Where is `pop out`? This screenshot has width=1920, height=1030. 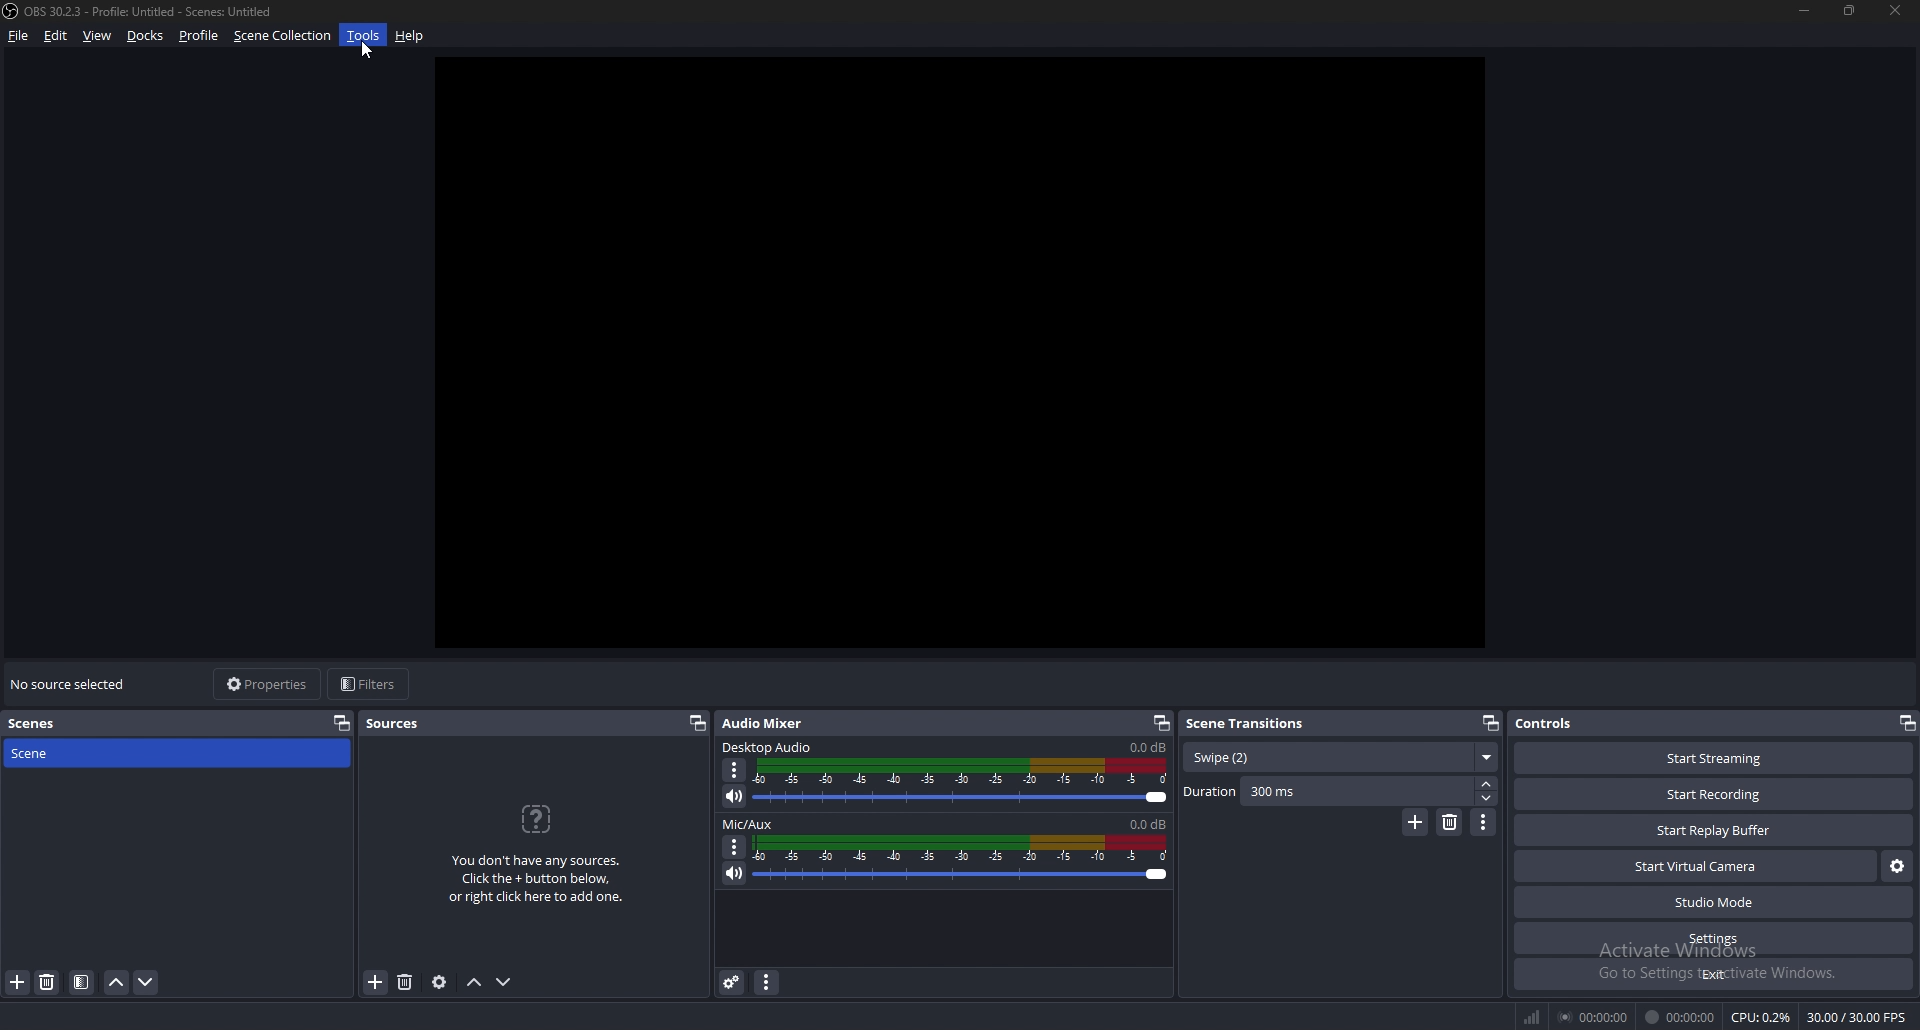 pop out is located at coordinates (696, 723).